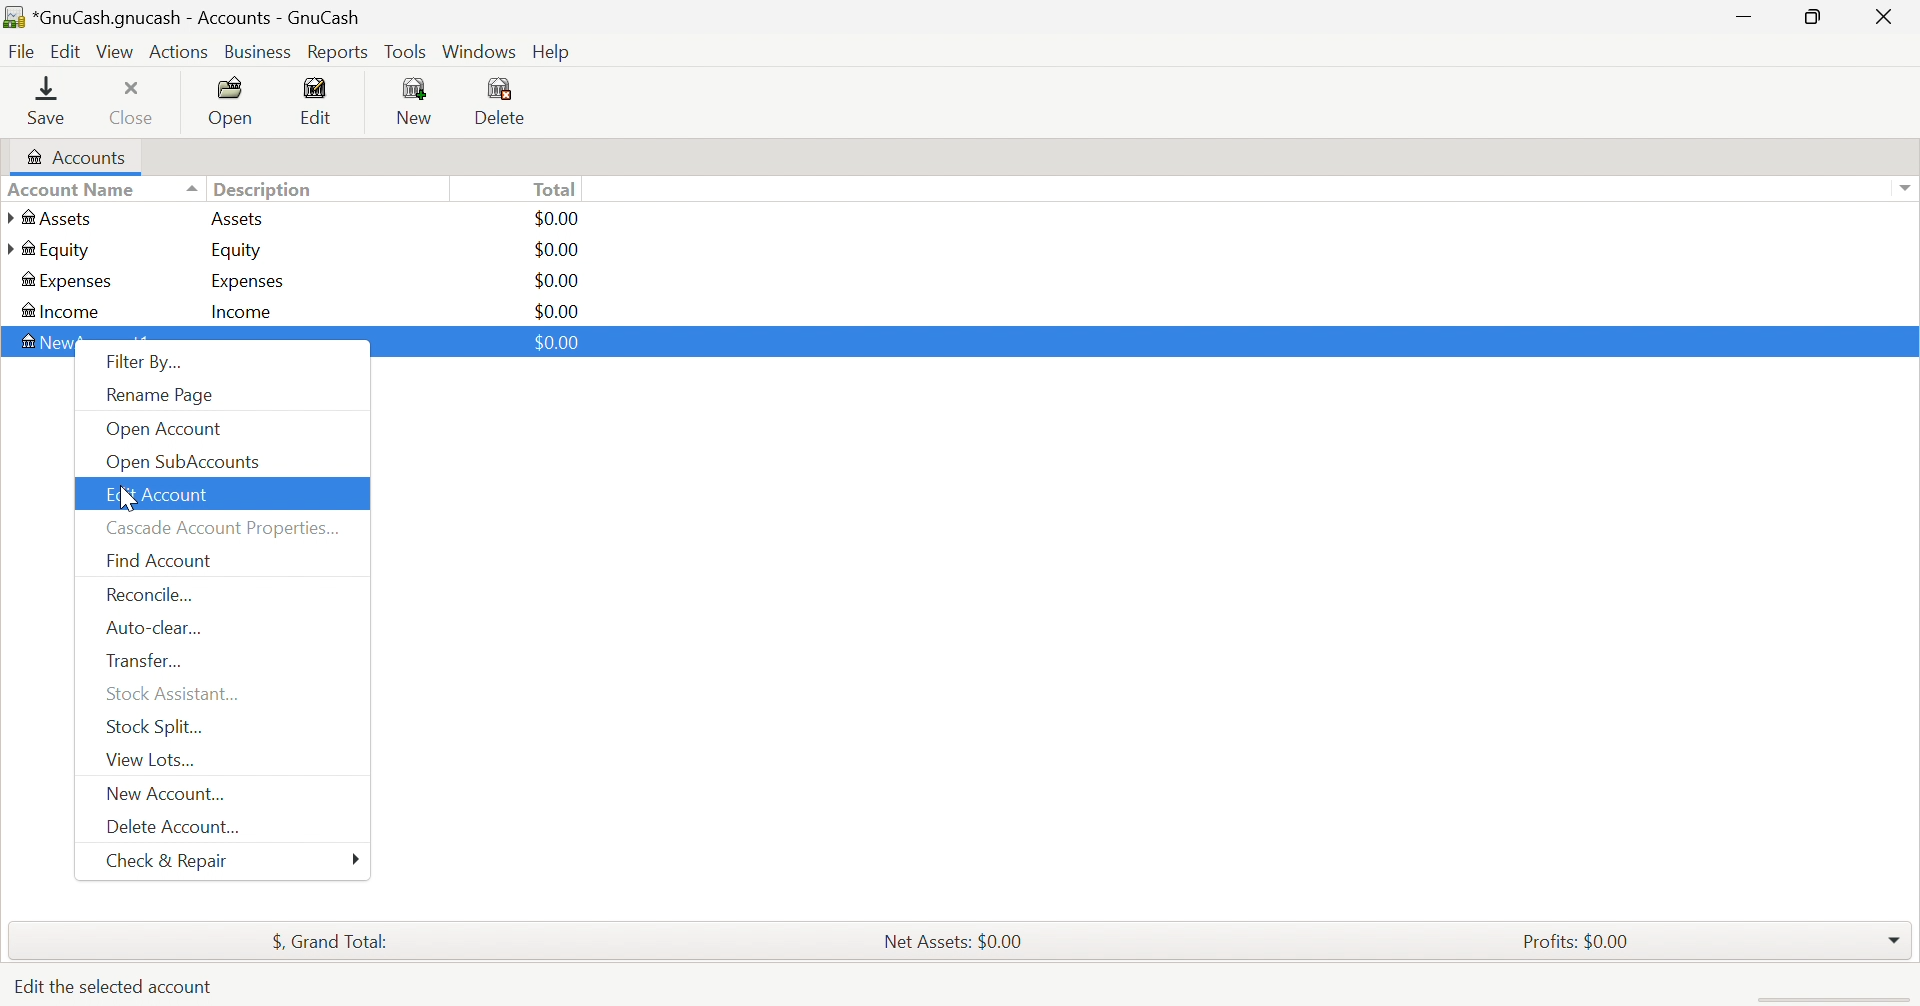 The height and width of the screenshot is (1006, 1920). Describe the element at coordinates (180, 52) in the screenshot. I see `Actions` at that location.